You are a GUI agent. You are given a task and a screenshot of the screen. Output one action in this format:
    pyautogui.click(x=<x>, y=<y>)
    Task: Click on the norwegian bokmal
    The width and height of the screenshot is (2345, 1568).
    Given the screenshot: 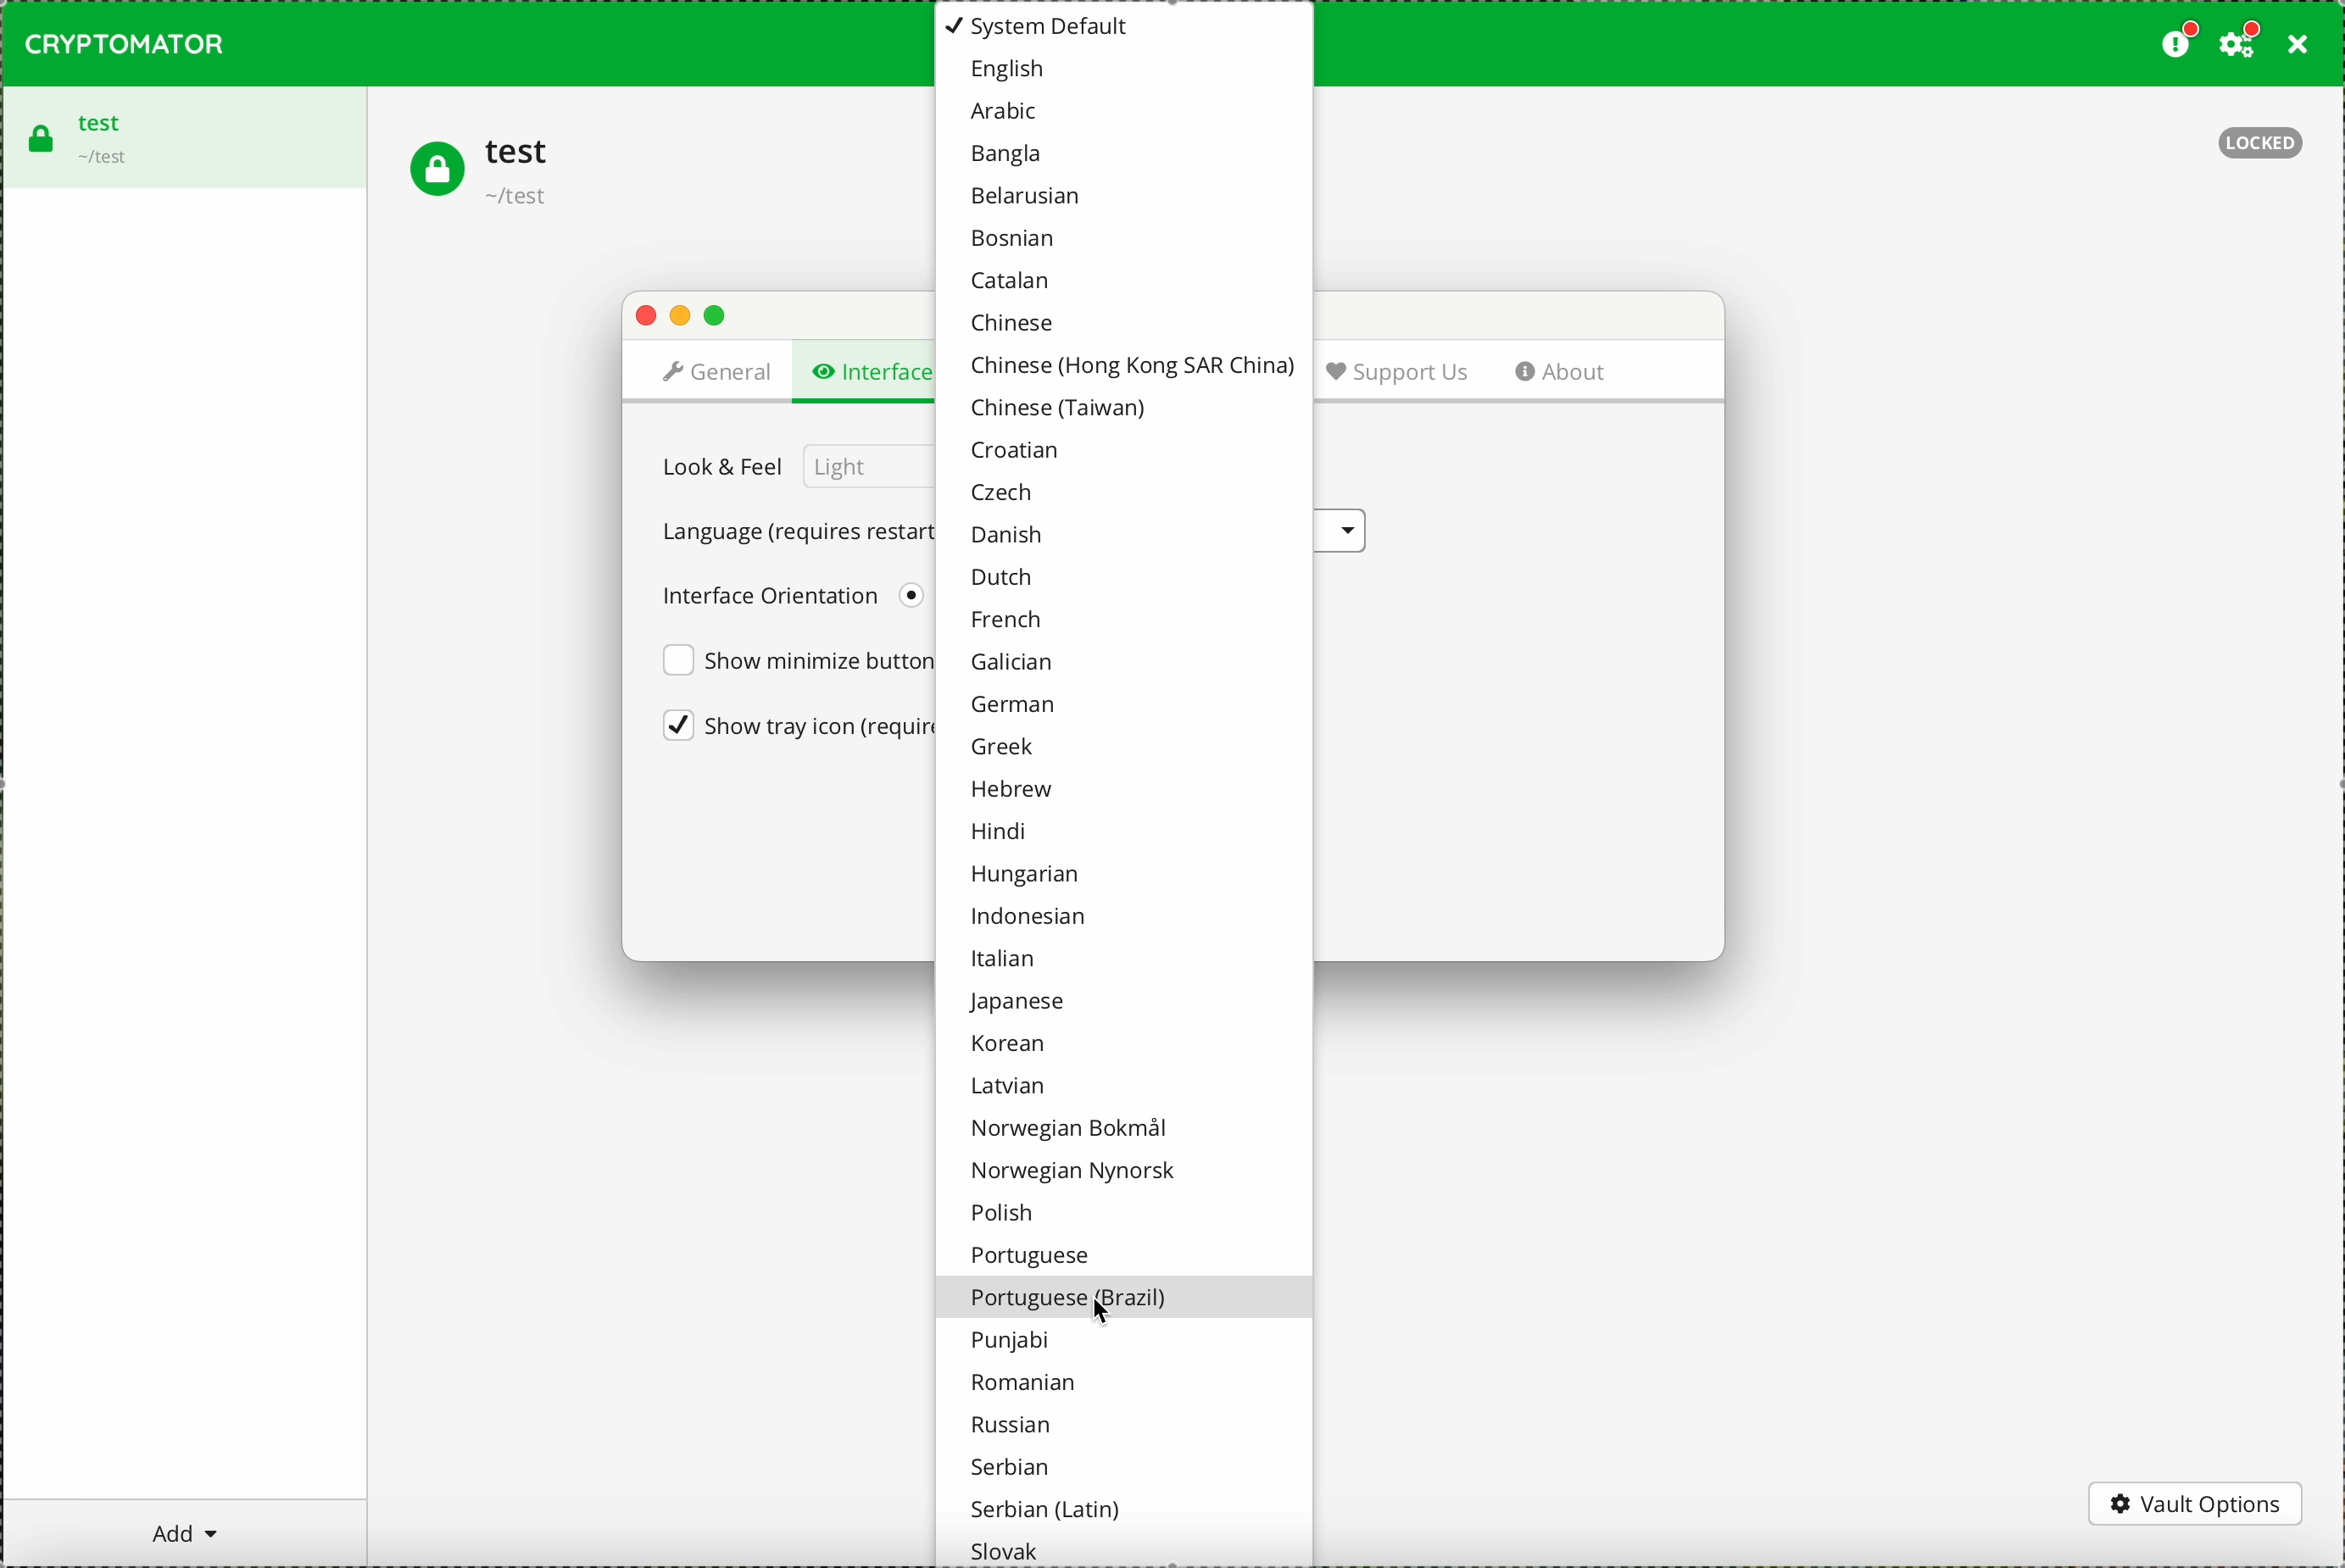 What is the action you would take?
    pyautogui.click(x=1093, y=1129)
    